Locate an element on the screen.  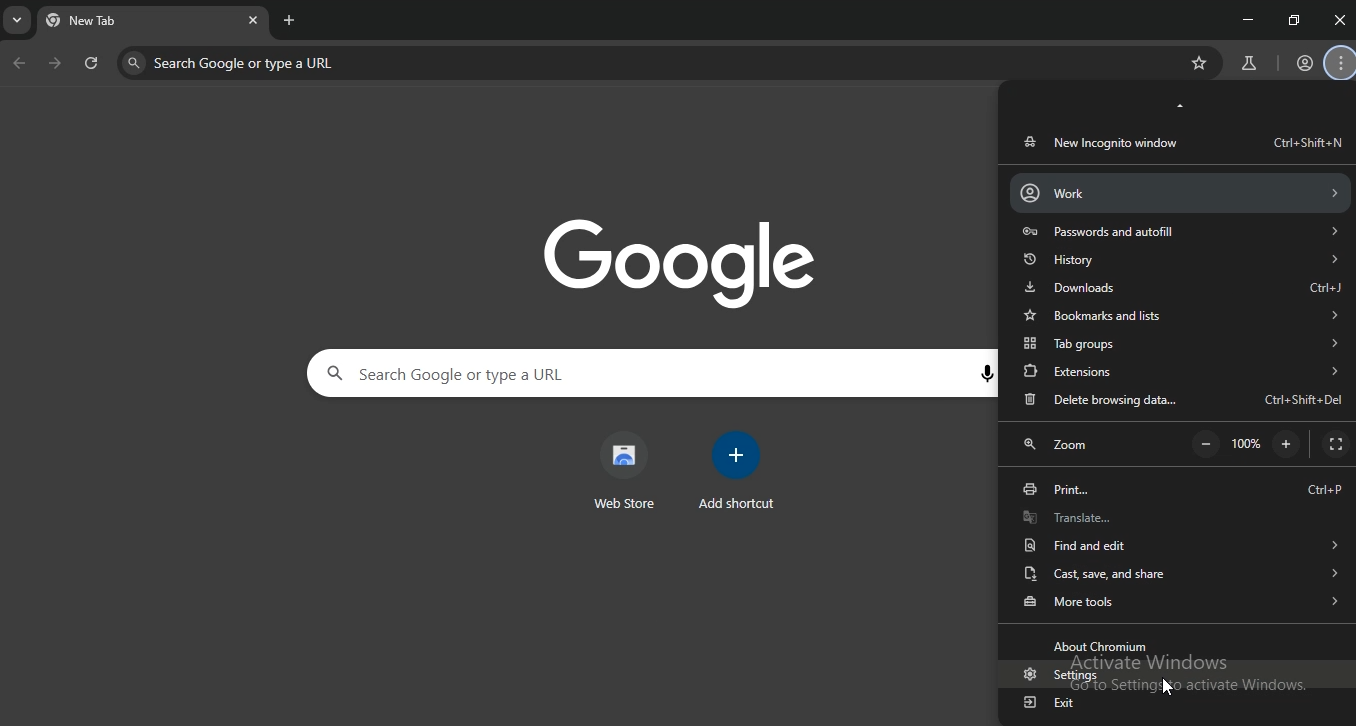
search tabs is located at coordinates (19, 23).